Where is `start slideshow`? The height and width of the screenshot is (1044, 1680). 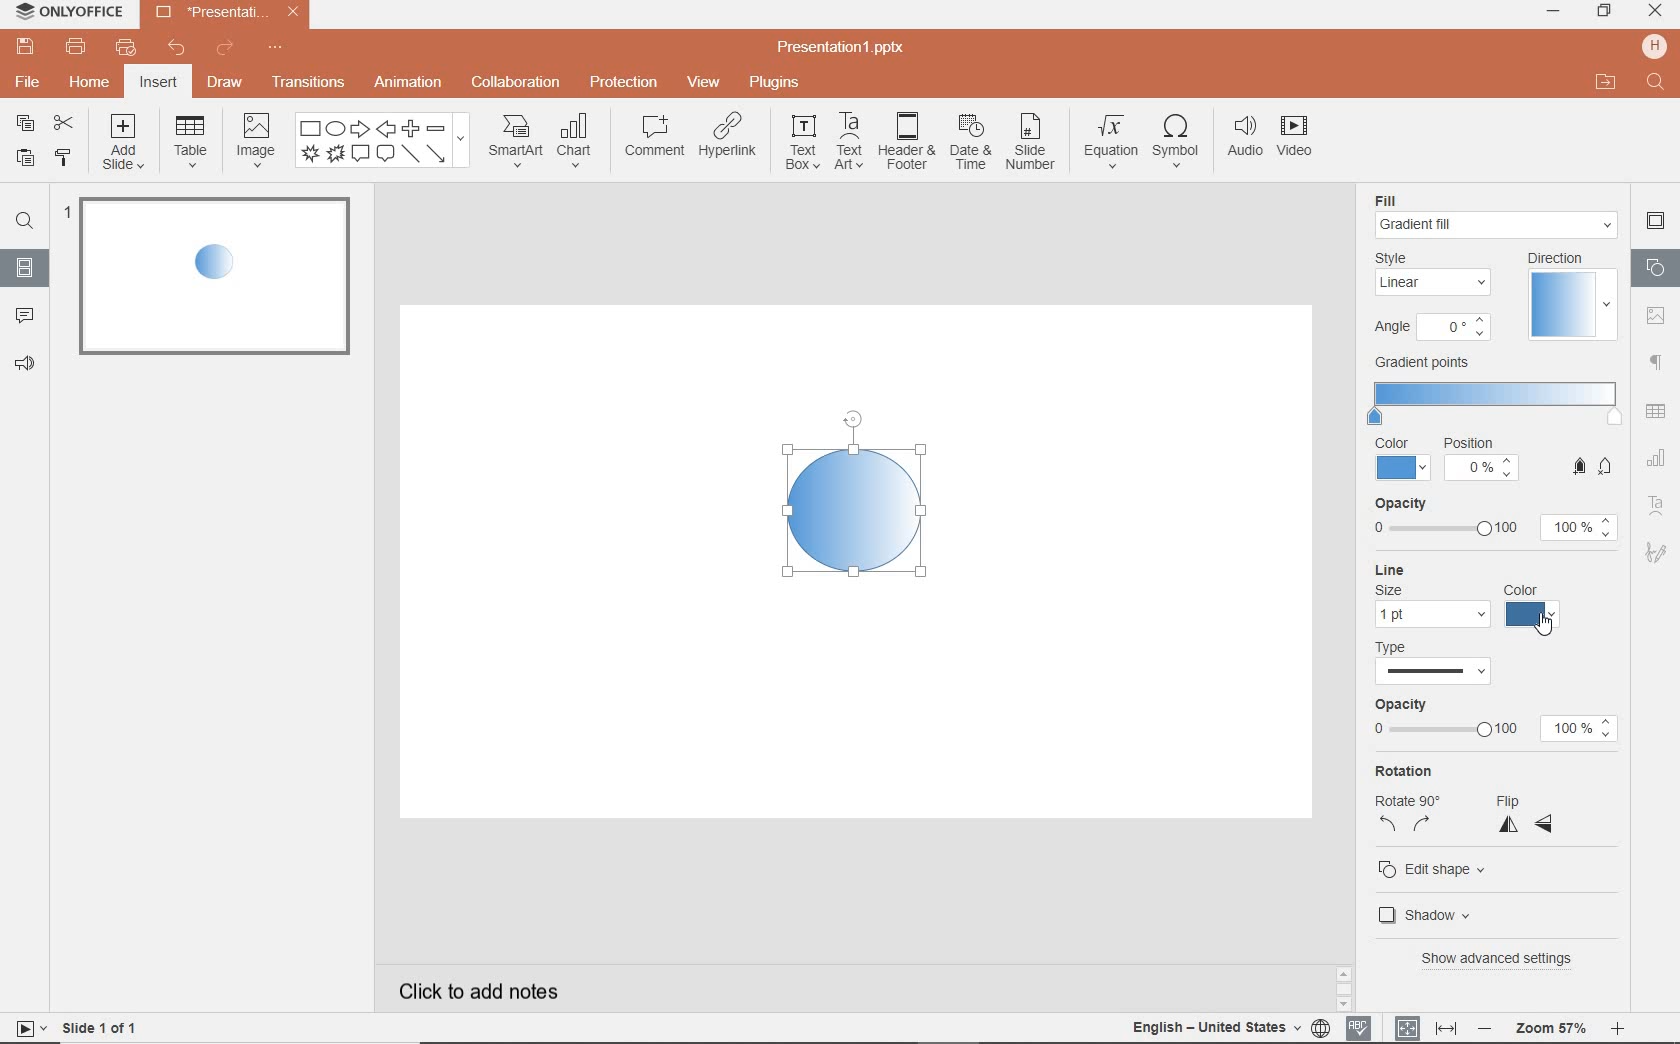
start slideshow is located at coordinates (27, 1028).